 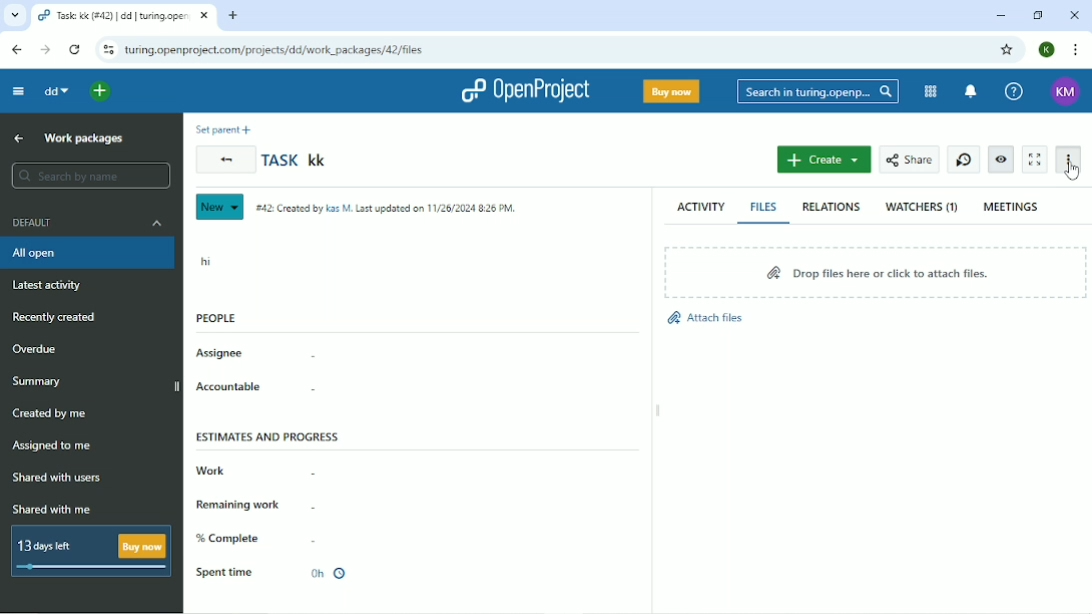 I want to click on Search tabs, so click(x=15, y=15).